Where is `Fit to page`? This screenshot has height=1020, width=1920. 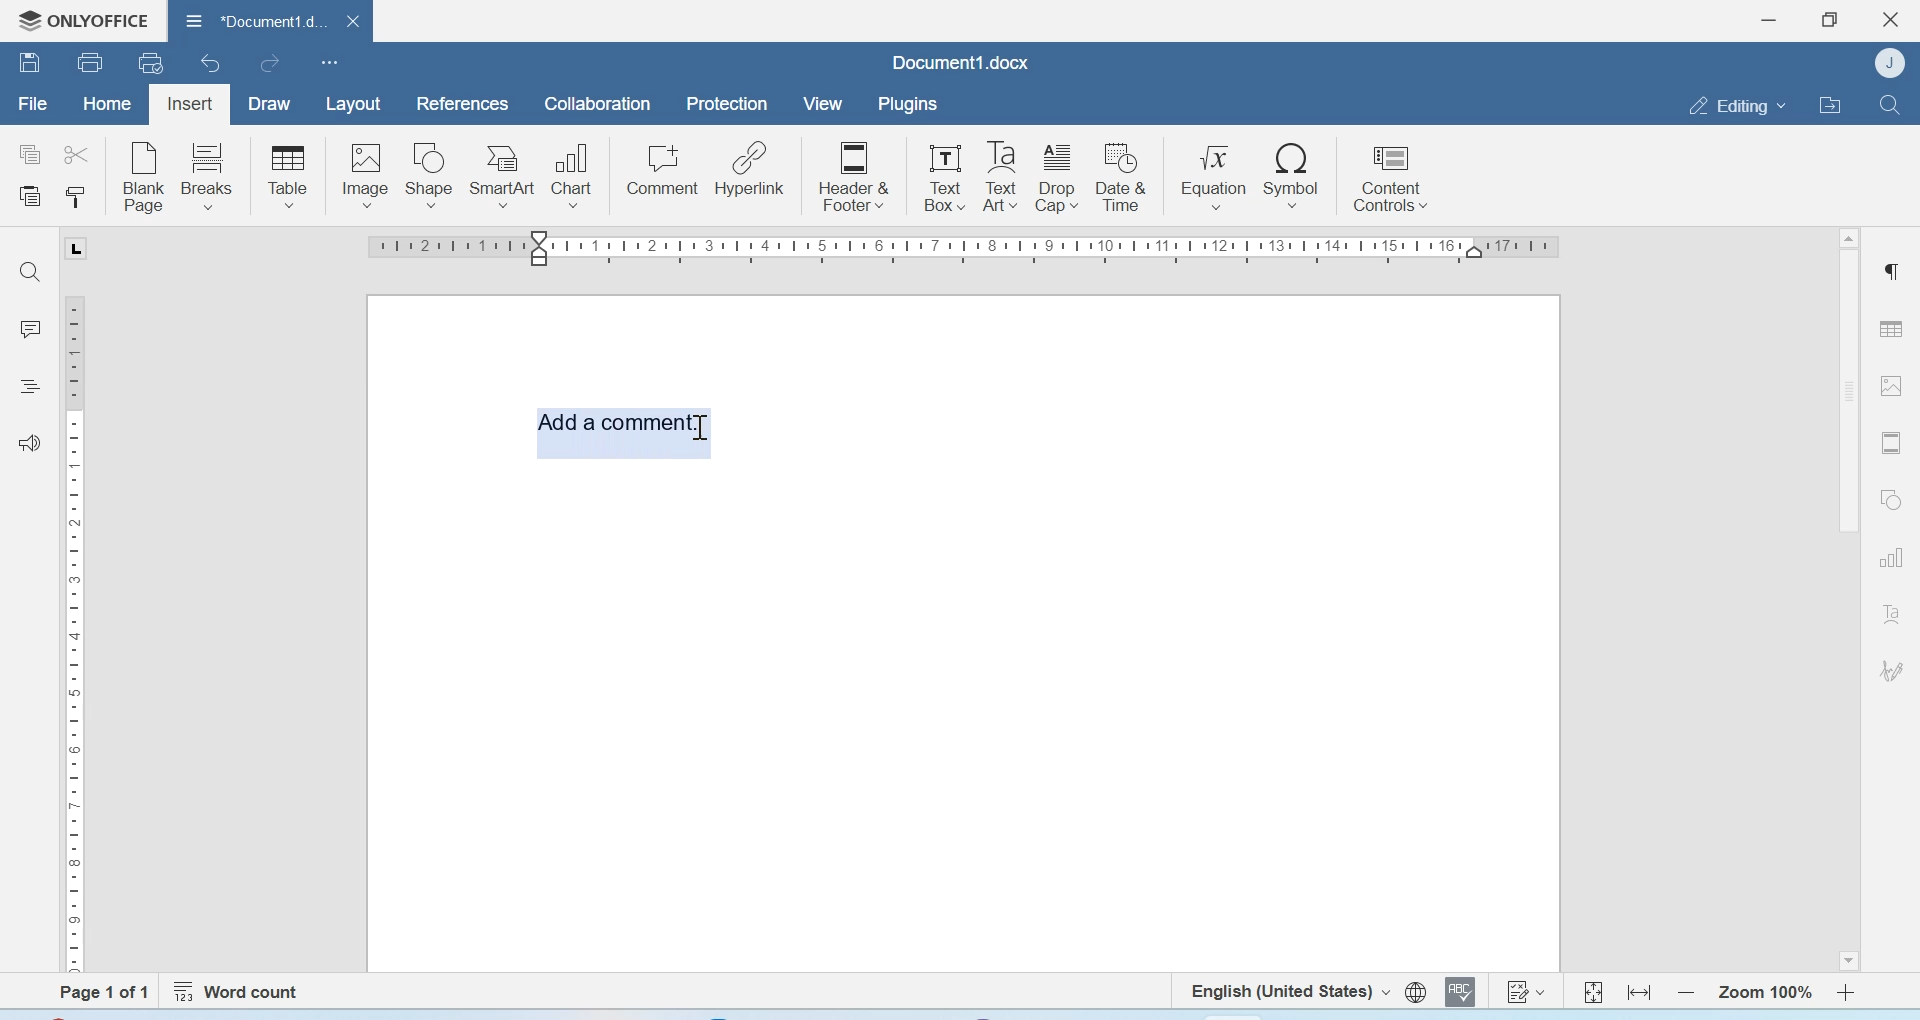 Fit to page is located at coordinates (1594, 991).